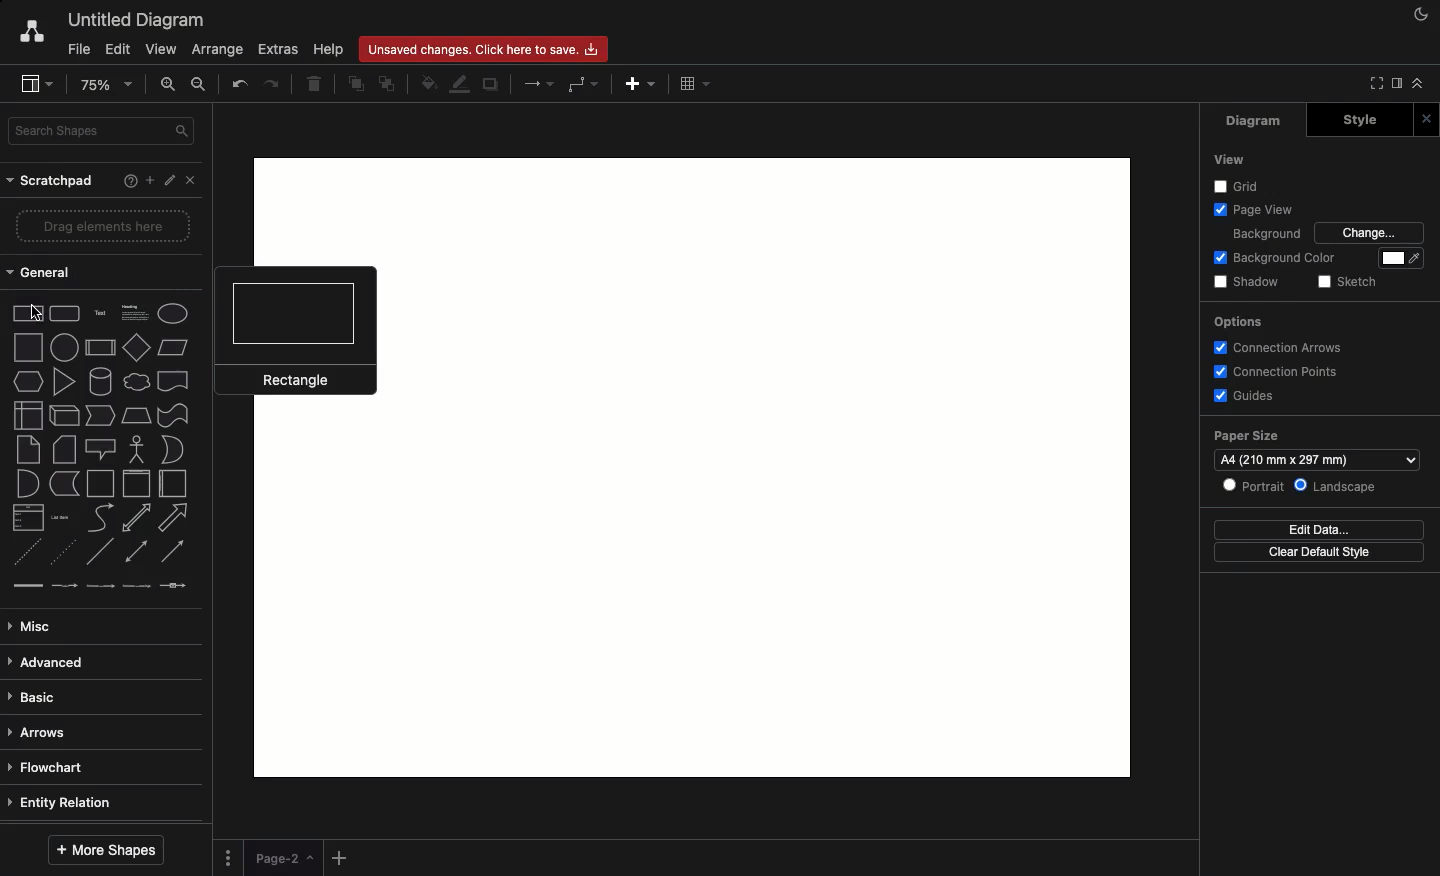  What do you see at coordinates (218, 50) in the screenshot?
I see `Arrange` at bounding box center [218, 50].